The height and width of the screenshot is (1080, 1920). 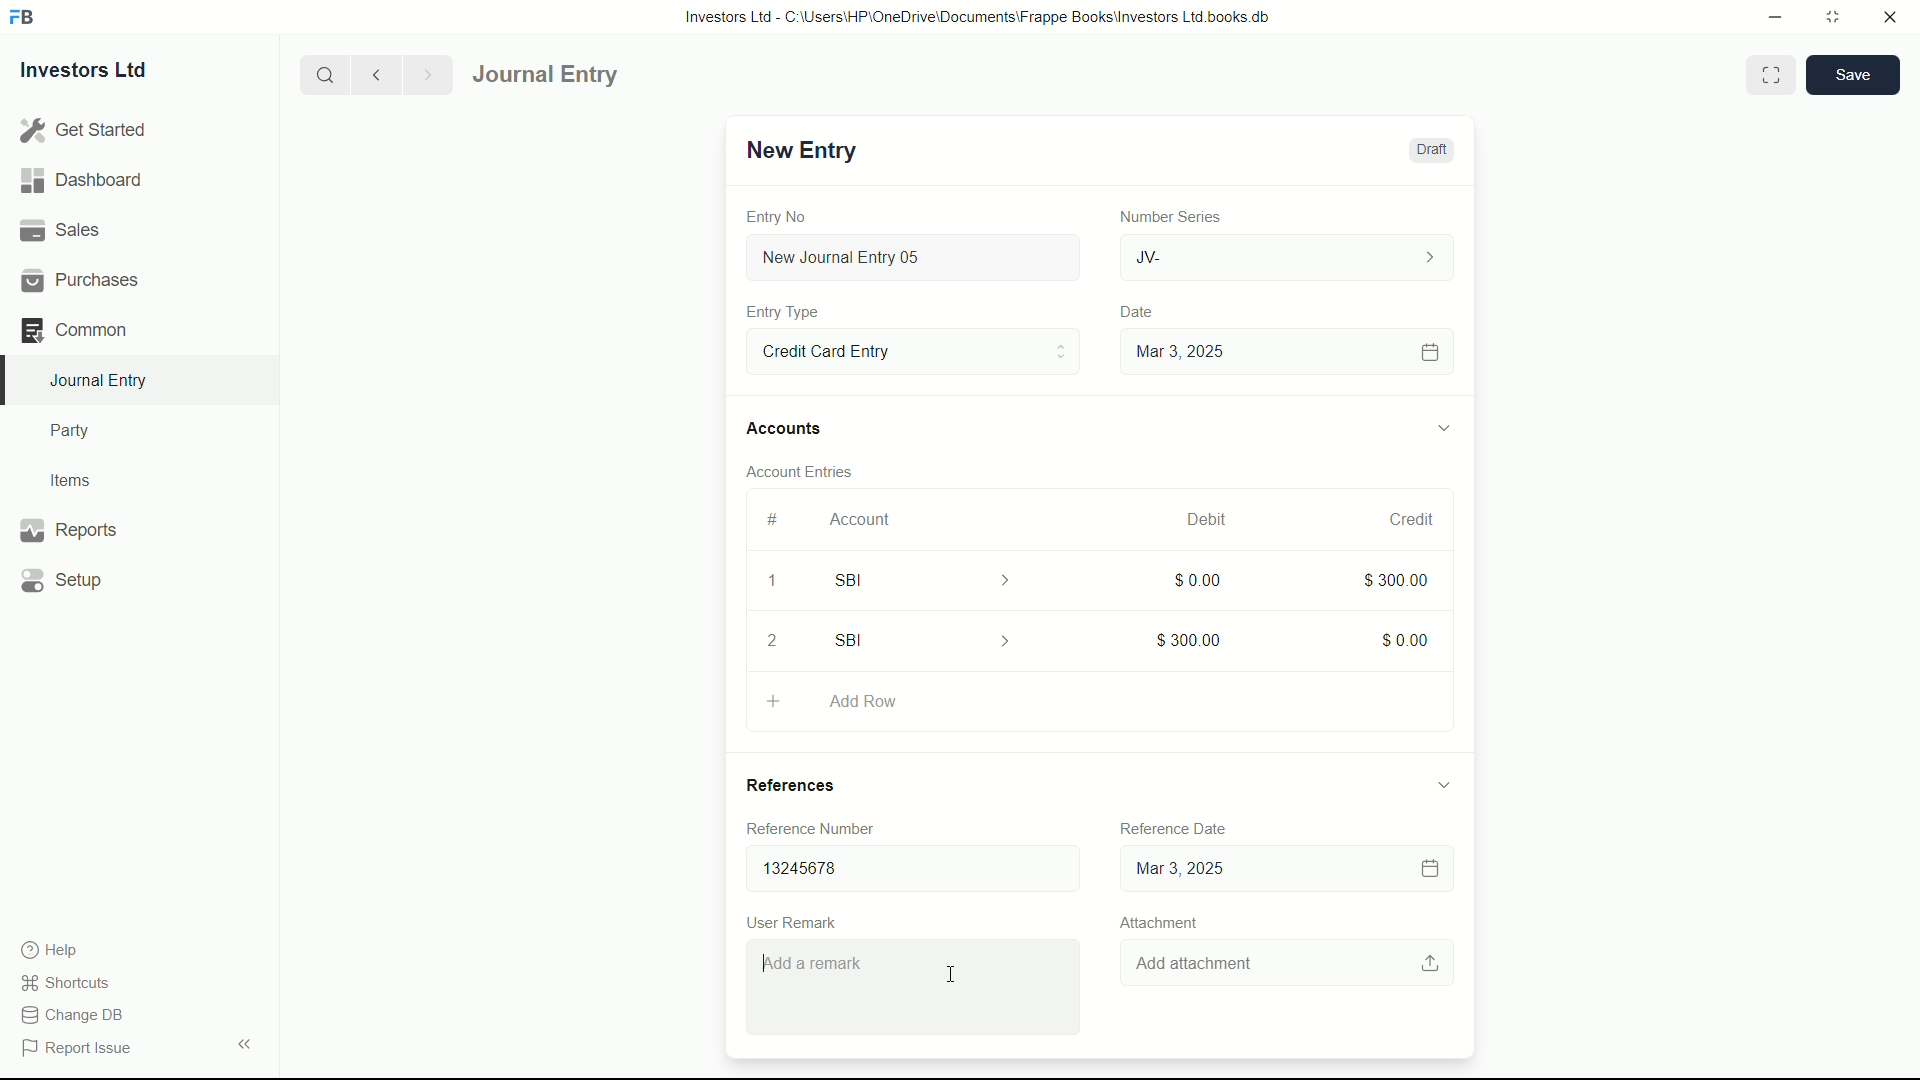 What do you see at coordinates (779, 640) in the screenshot?
I see `2` at bounding box center [779, 640].